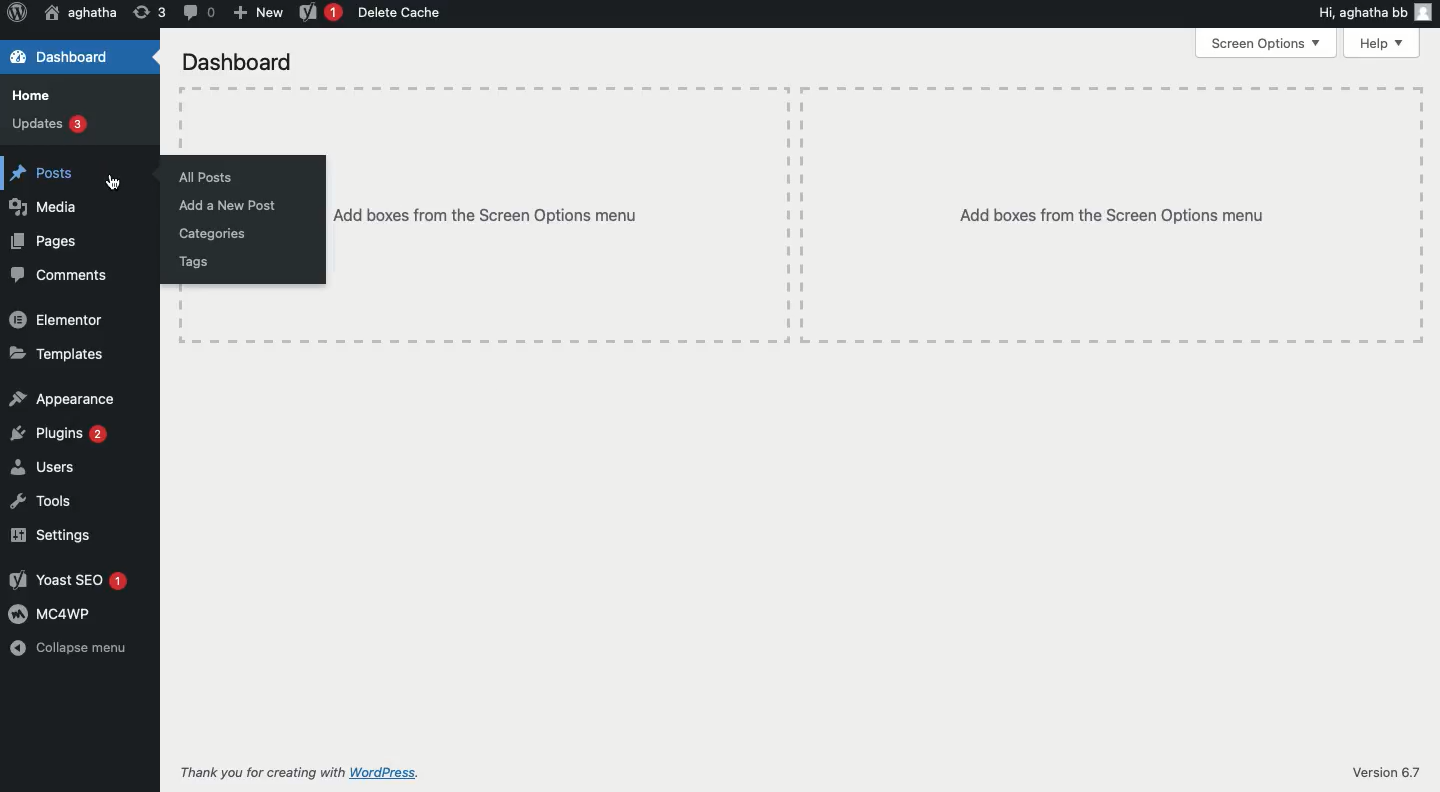 This screenshot has height=792, width=1440. I want to click on Revision, so click(150, 12).